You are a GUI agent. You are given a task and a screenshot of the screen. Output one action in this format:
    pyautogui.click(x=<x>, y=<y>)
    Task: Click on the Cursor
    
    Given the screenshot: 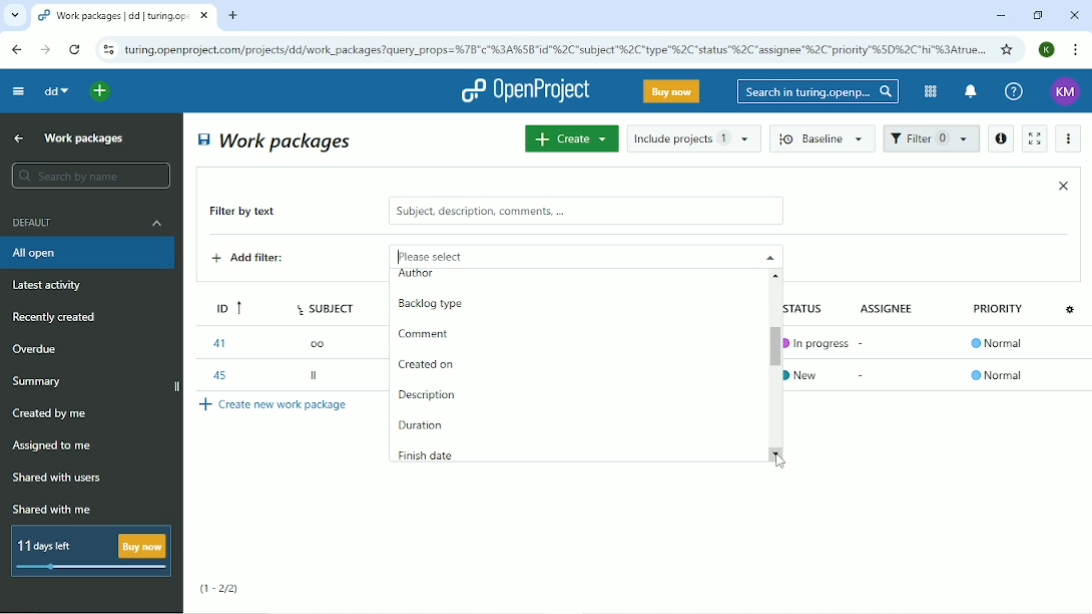 What is the action you would take?
    pyautogui.click(x=782, y=460)
    